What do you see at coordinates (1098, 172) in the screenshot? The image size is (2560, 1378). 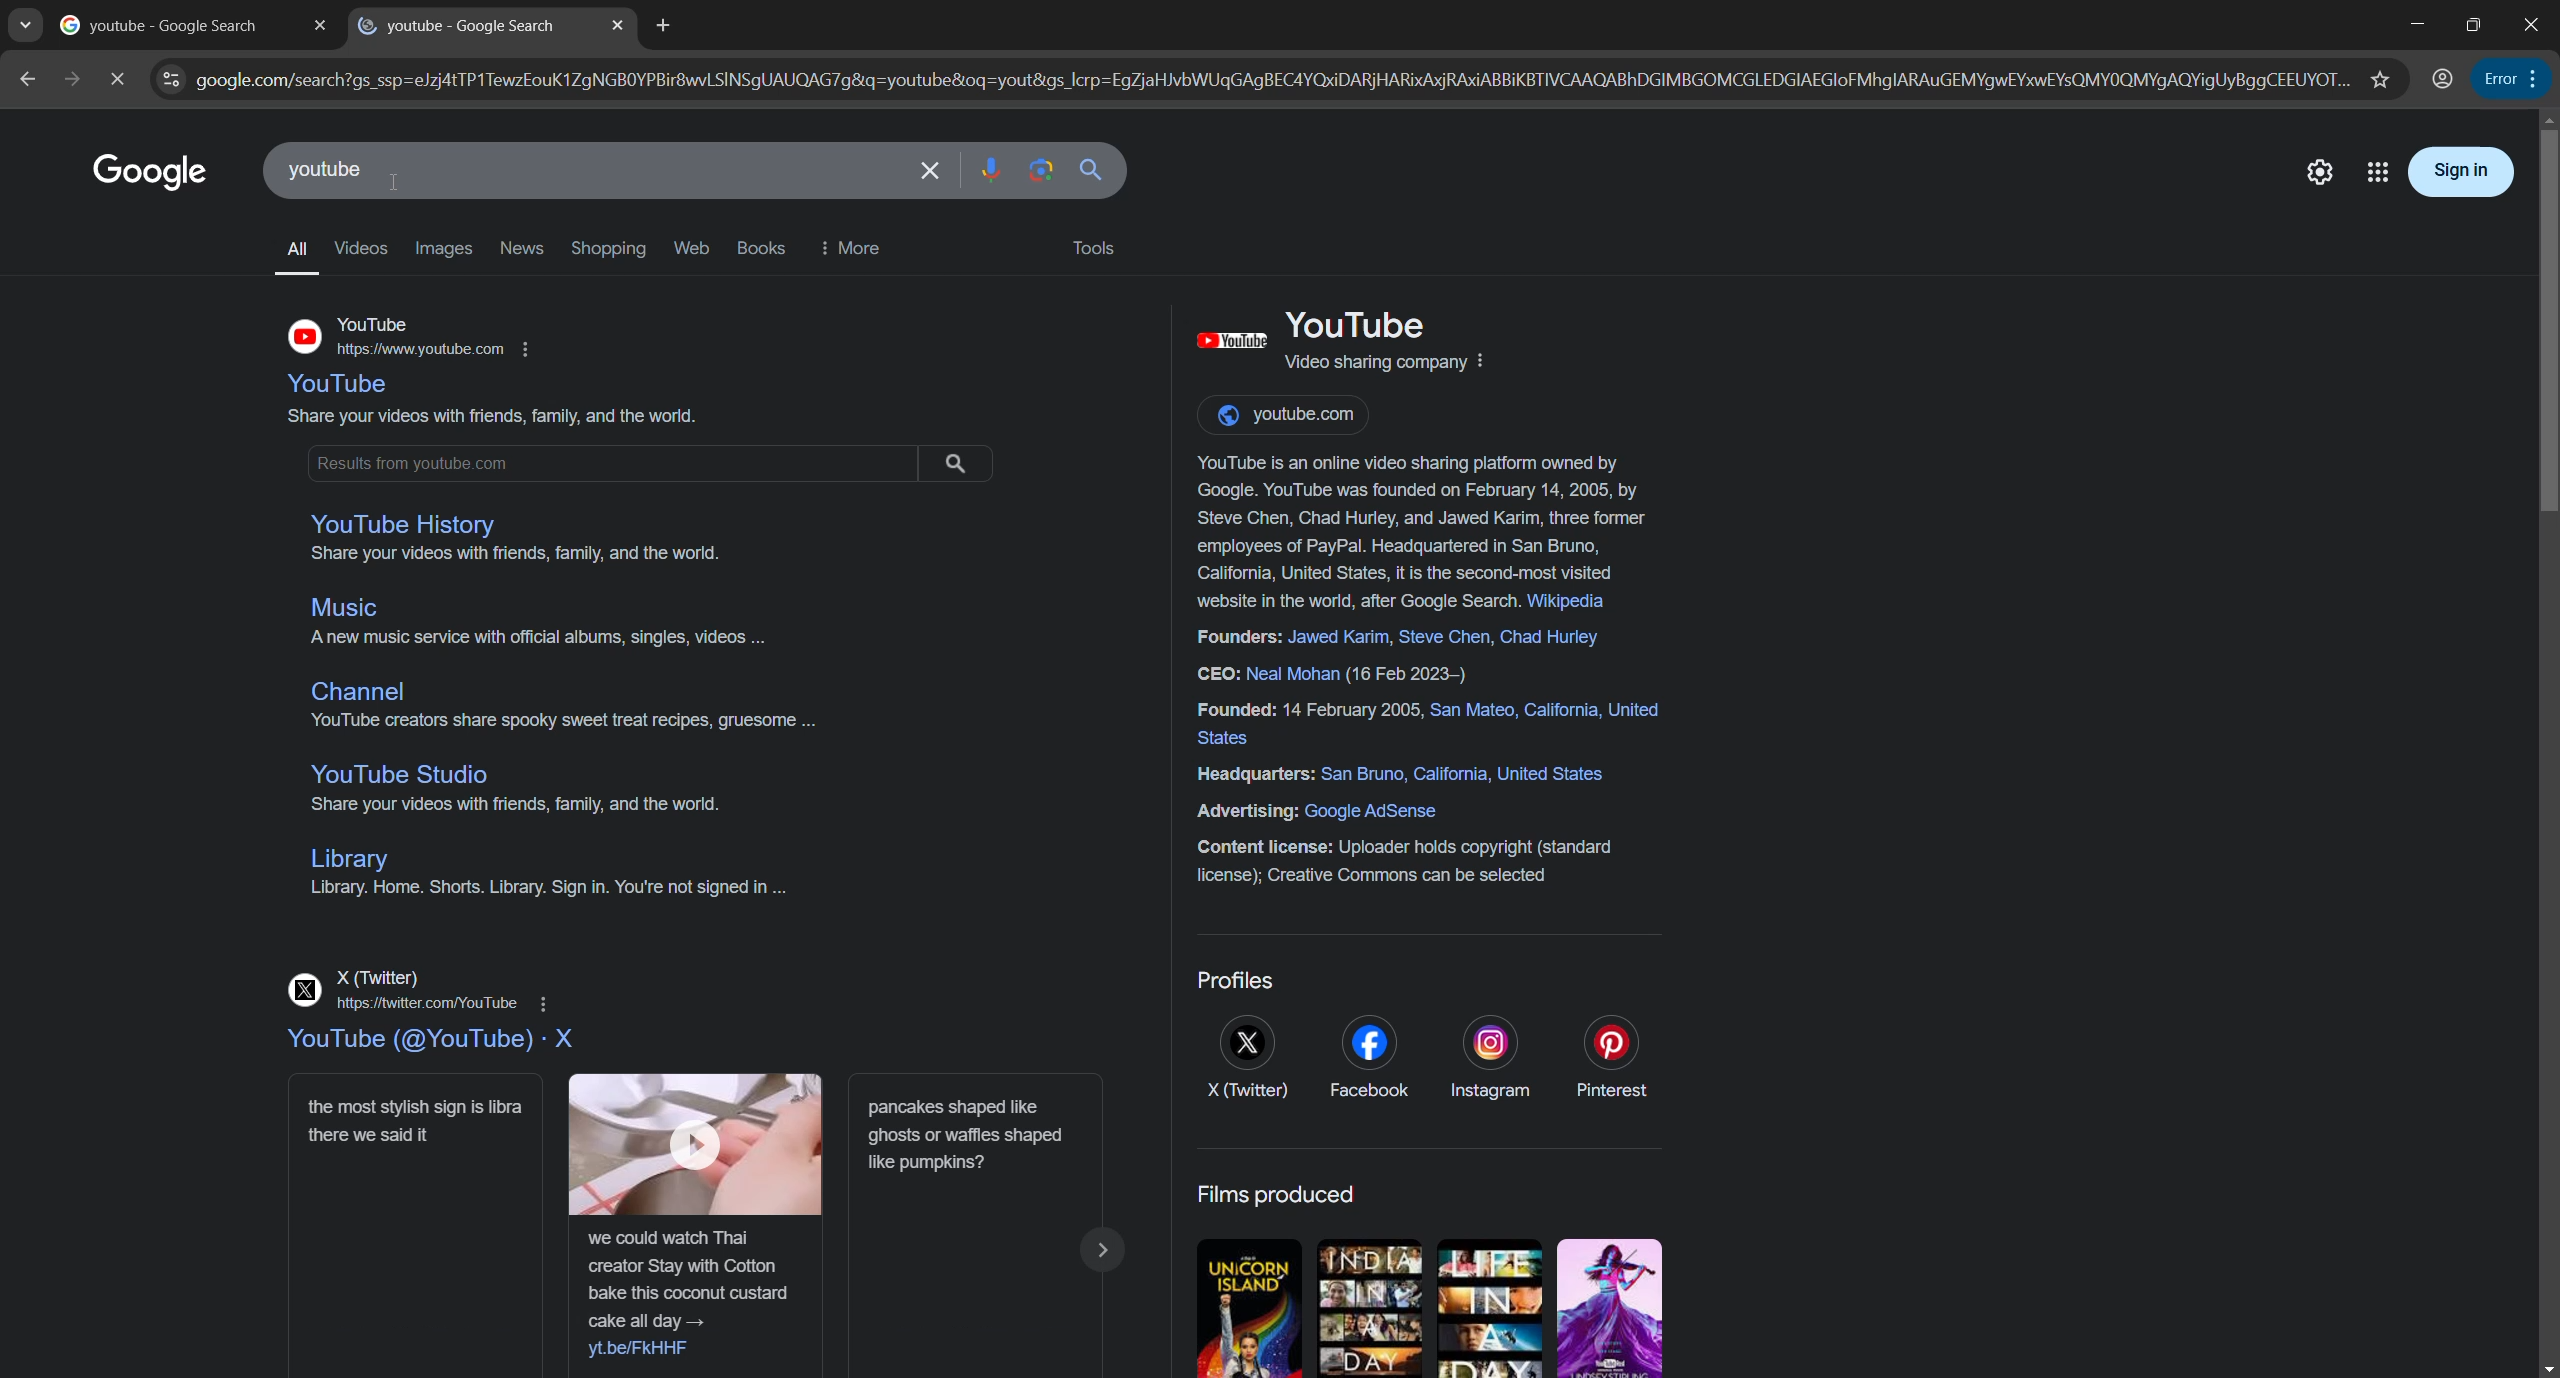 I see `search` at bounding box center [1098, 172].